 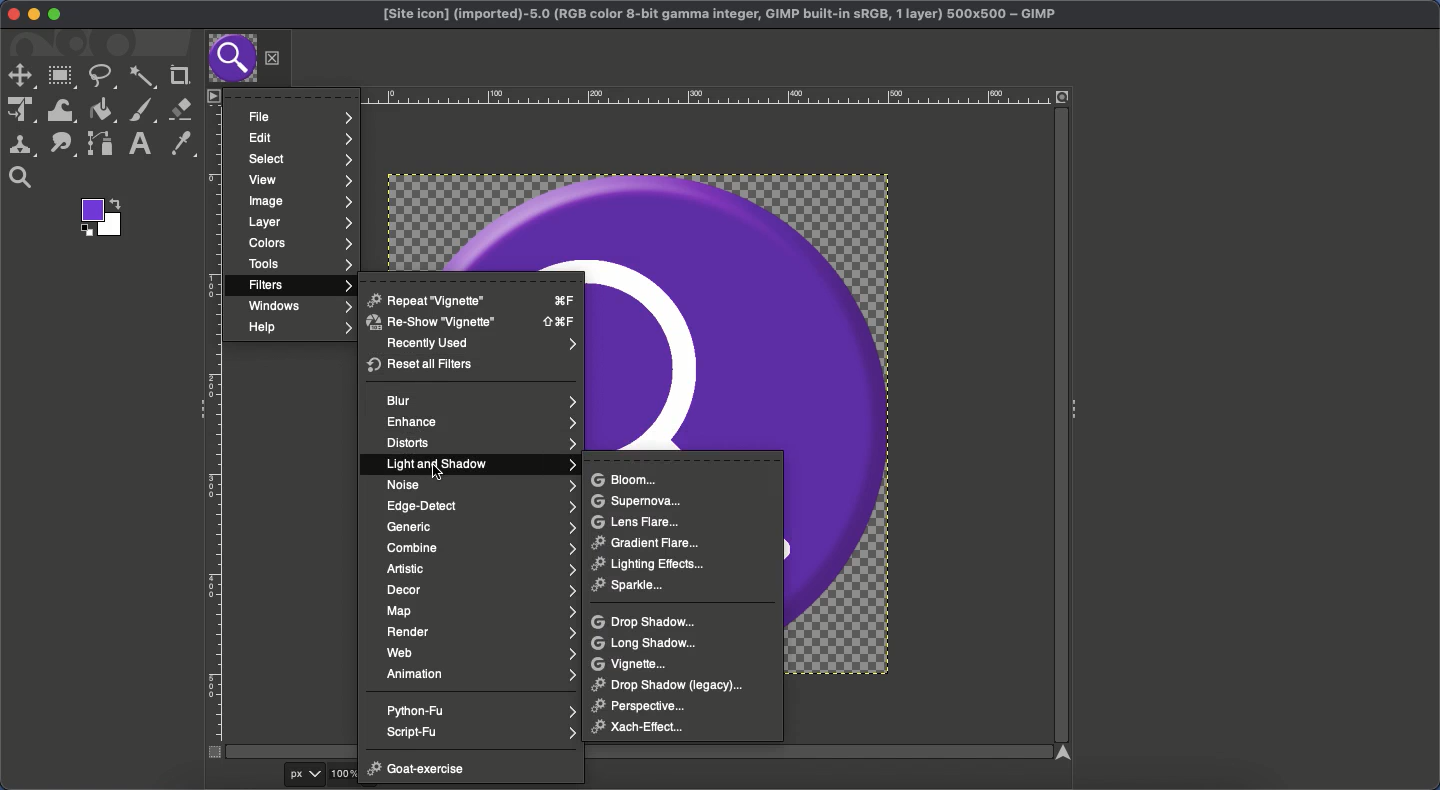 What do you see at coordinates (470, 322) in the screenshot?
I see `Reshow vignette` at bounding box center [470, 322].